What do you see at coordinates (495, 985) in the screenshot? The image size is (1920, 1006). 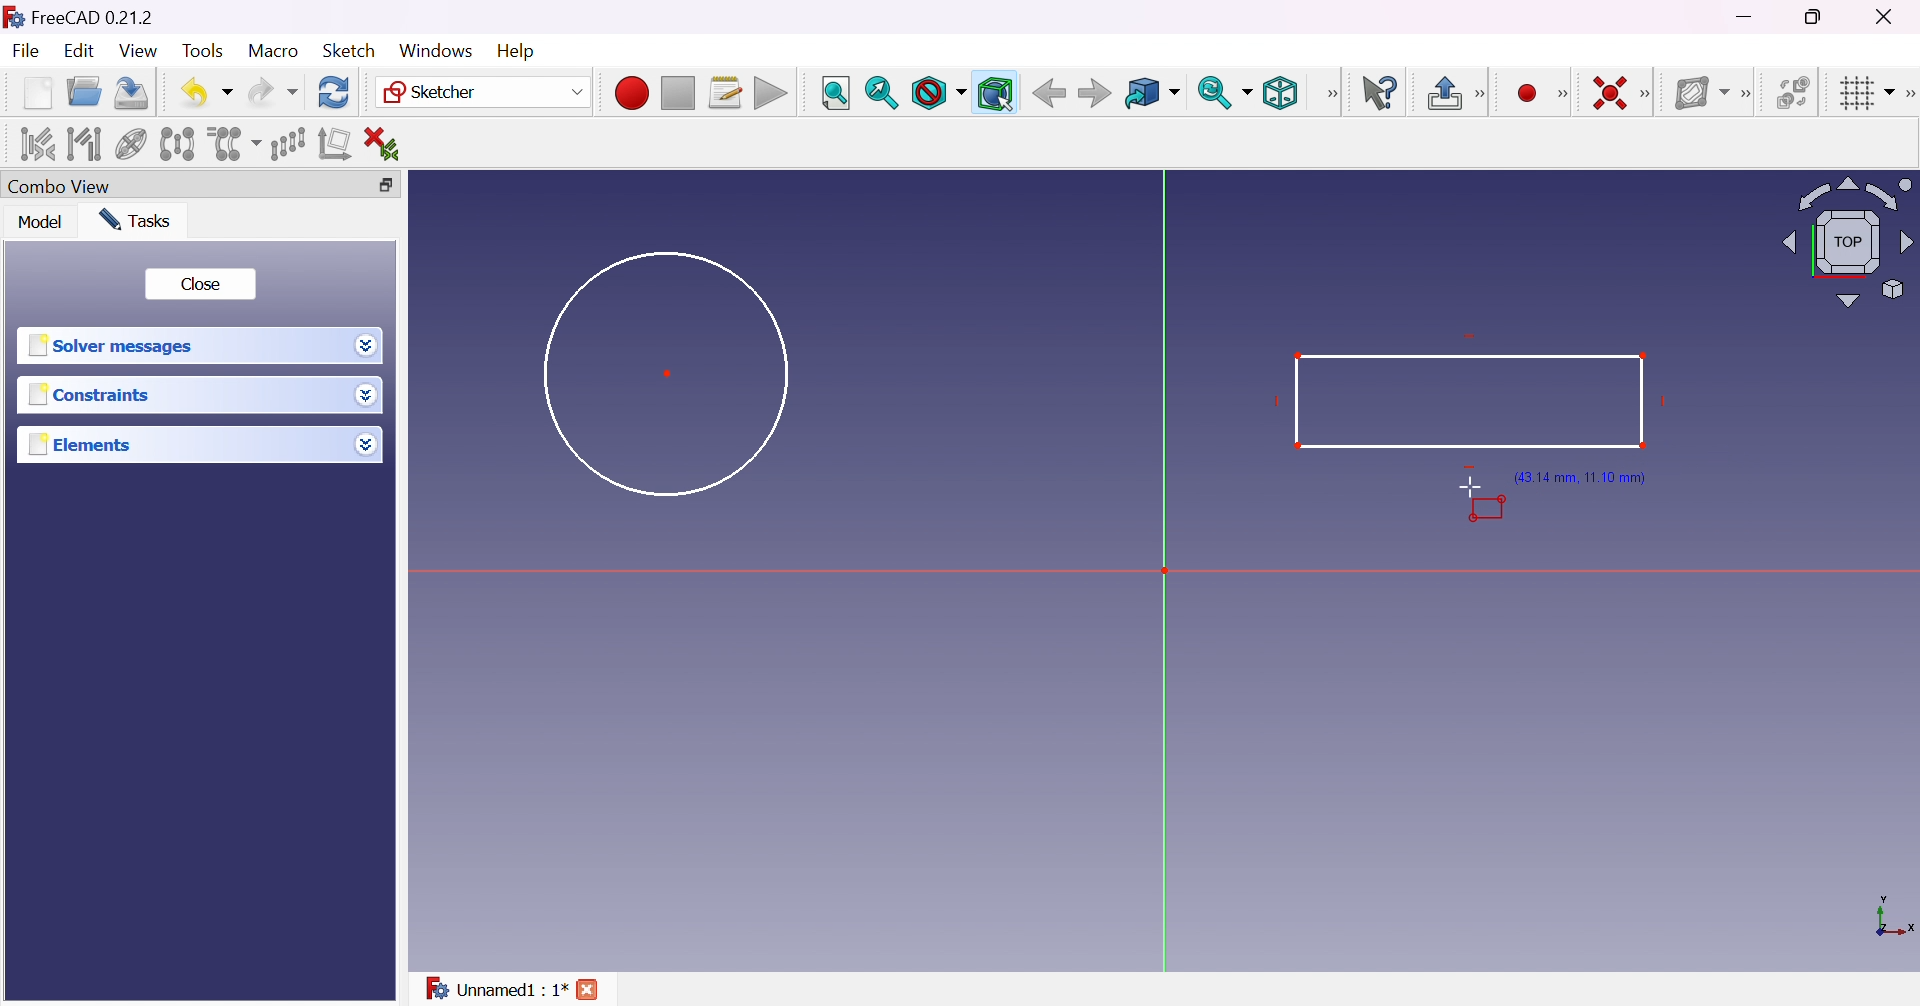 I see `Unnamed : 1*` at bounding box center [495, 985].